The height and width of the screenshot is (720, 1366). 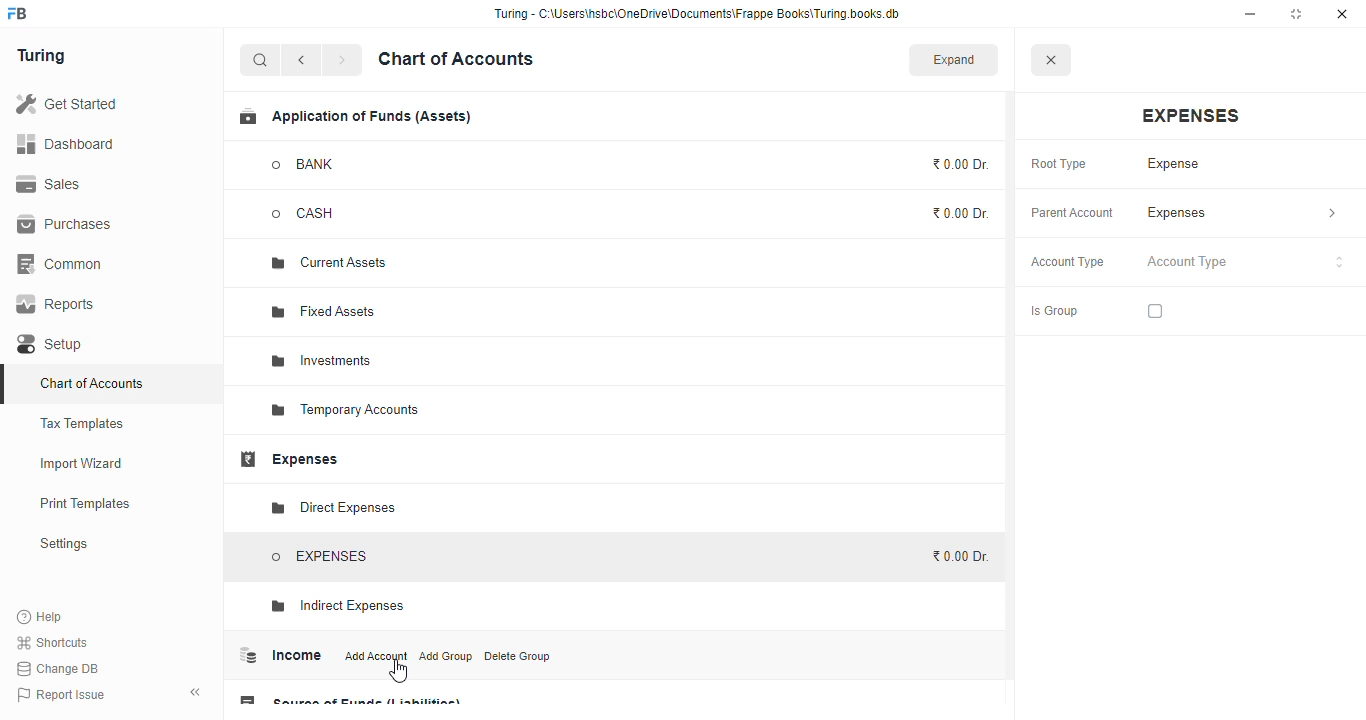 What do you see at coordinates (56, 304) in the screenshot?
I see `reports` at bounding box center [56, 304].